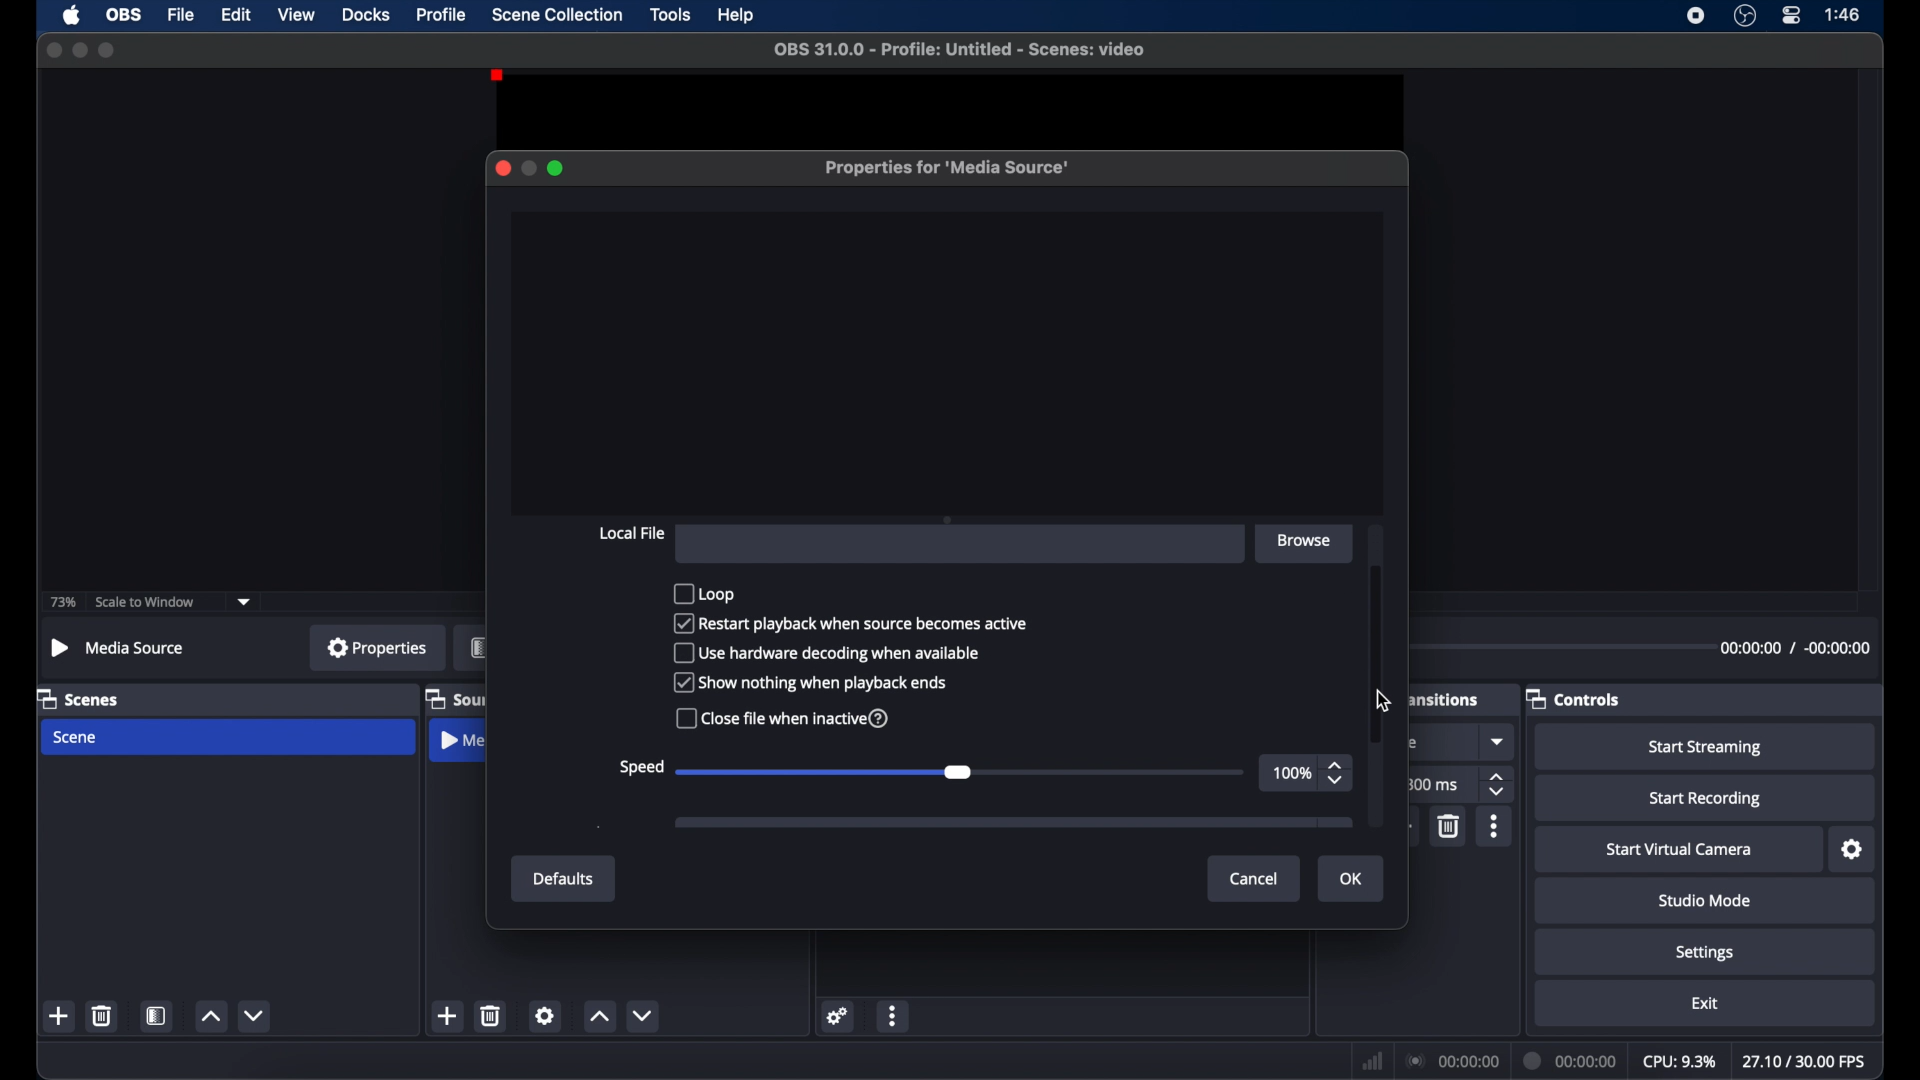  What do you see at coordinates (672, 13) in the screenshot?
I see `tools` at bounding box center [672, 13].